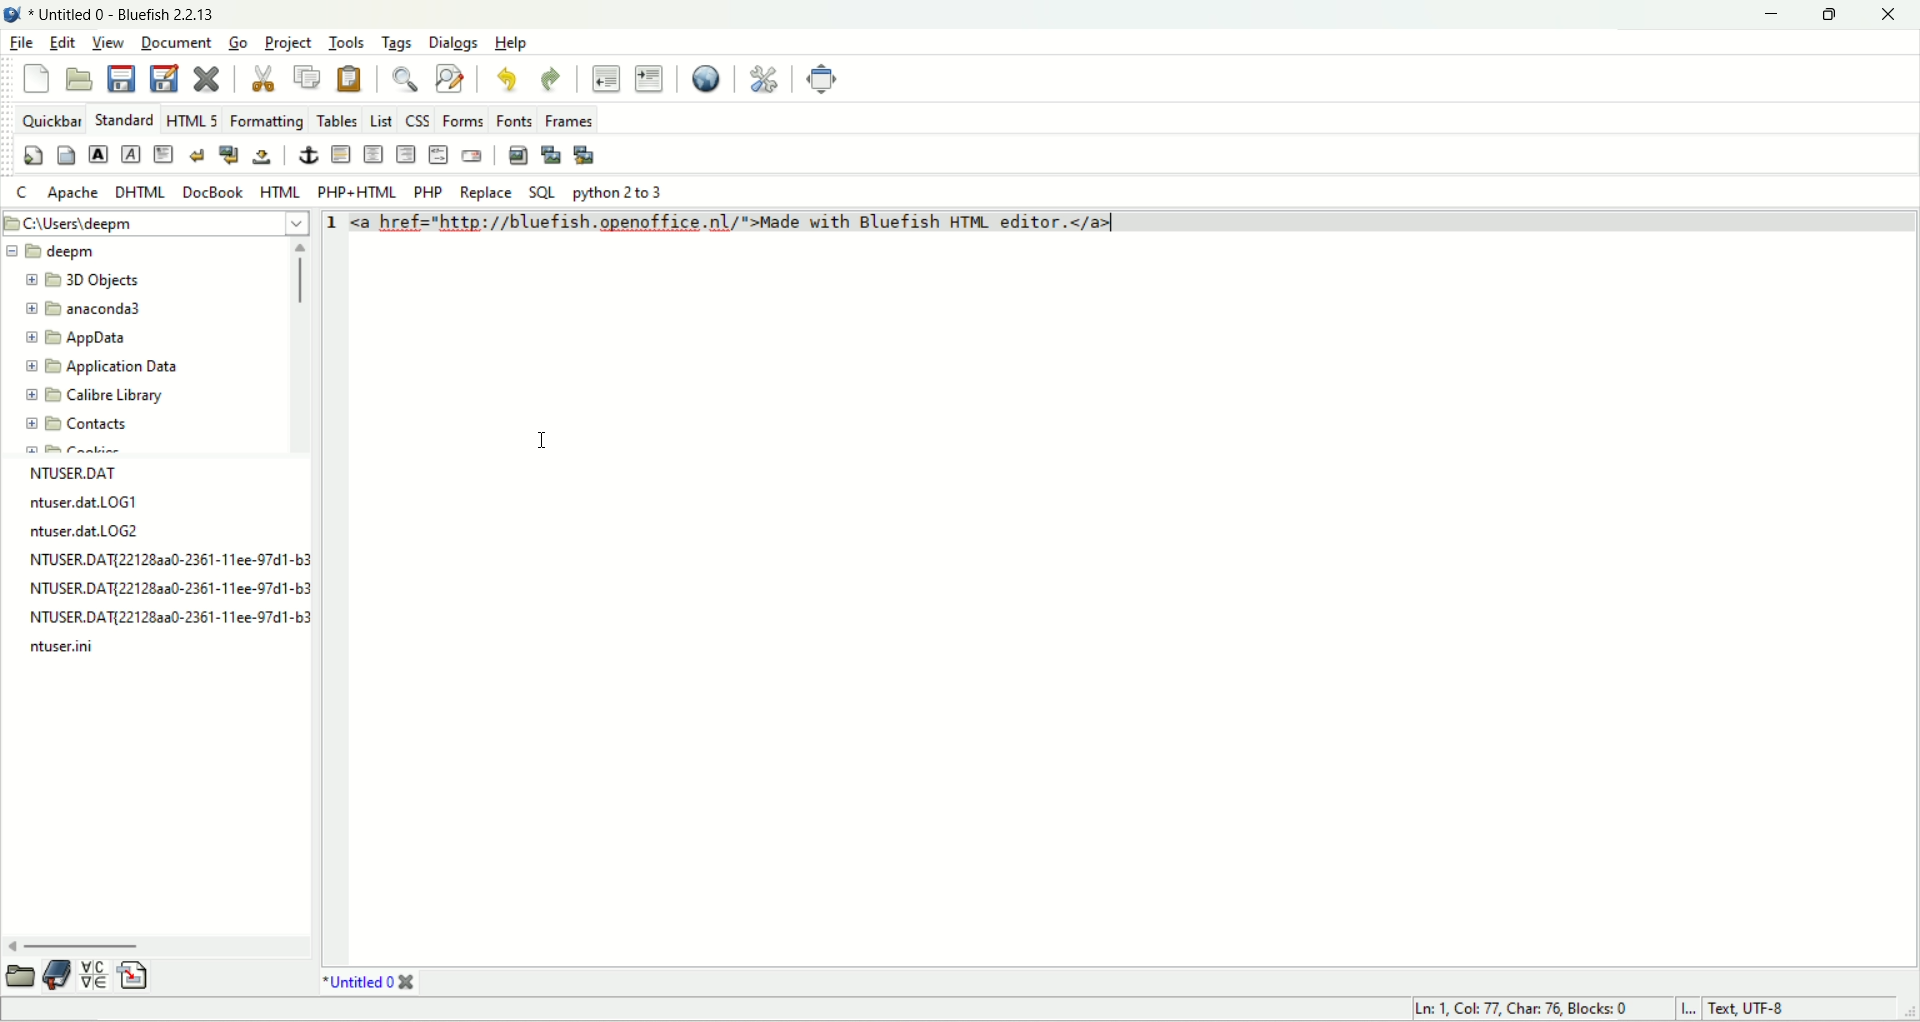  I want to click on replace, so click(485, 193).